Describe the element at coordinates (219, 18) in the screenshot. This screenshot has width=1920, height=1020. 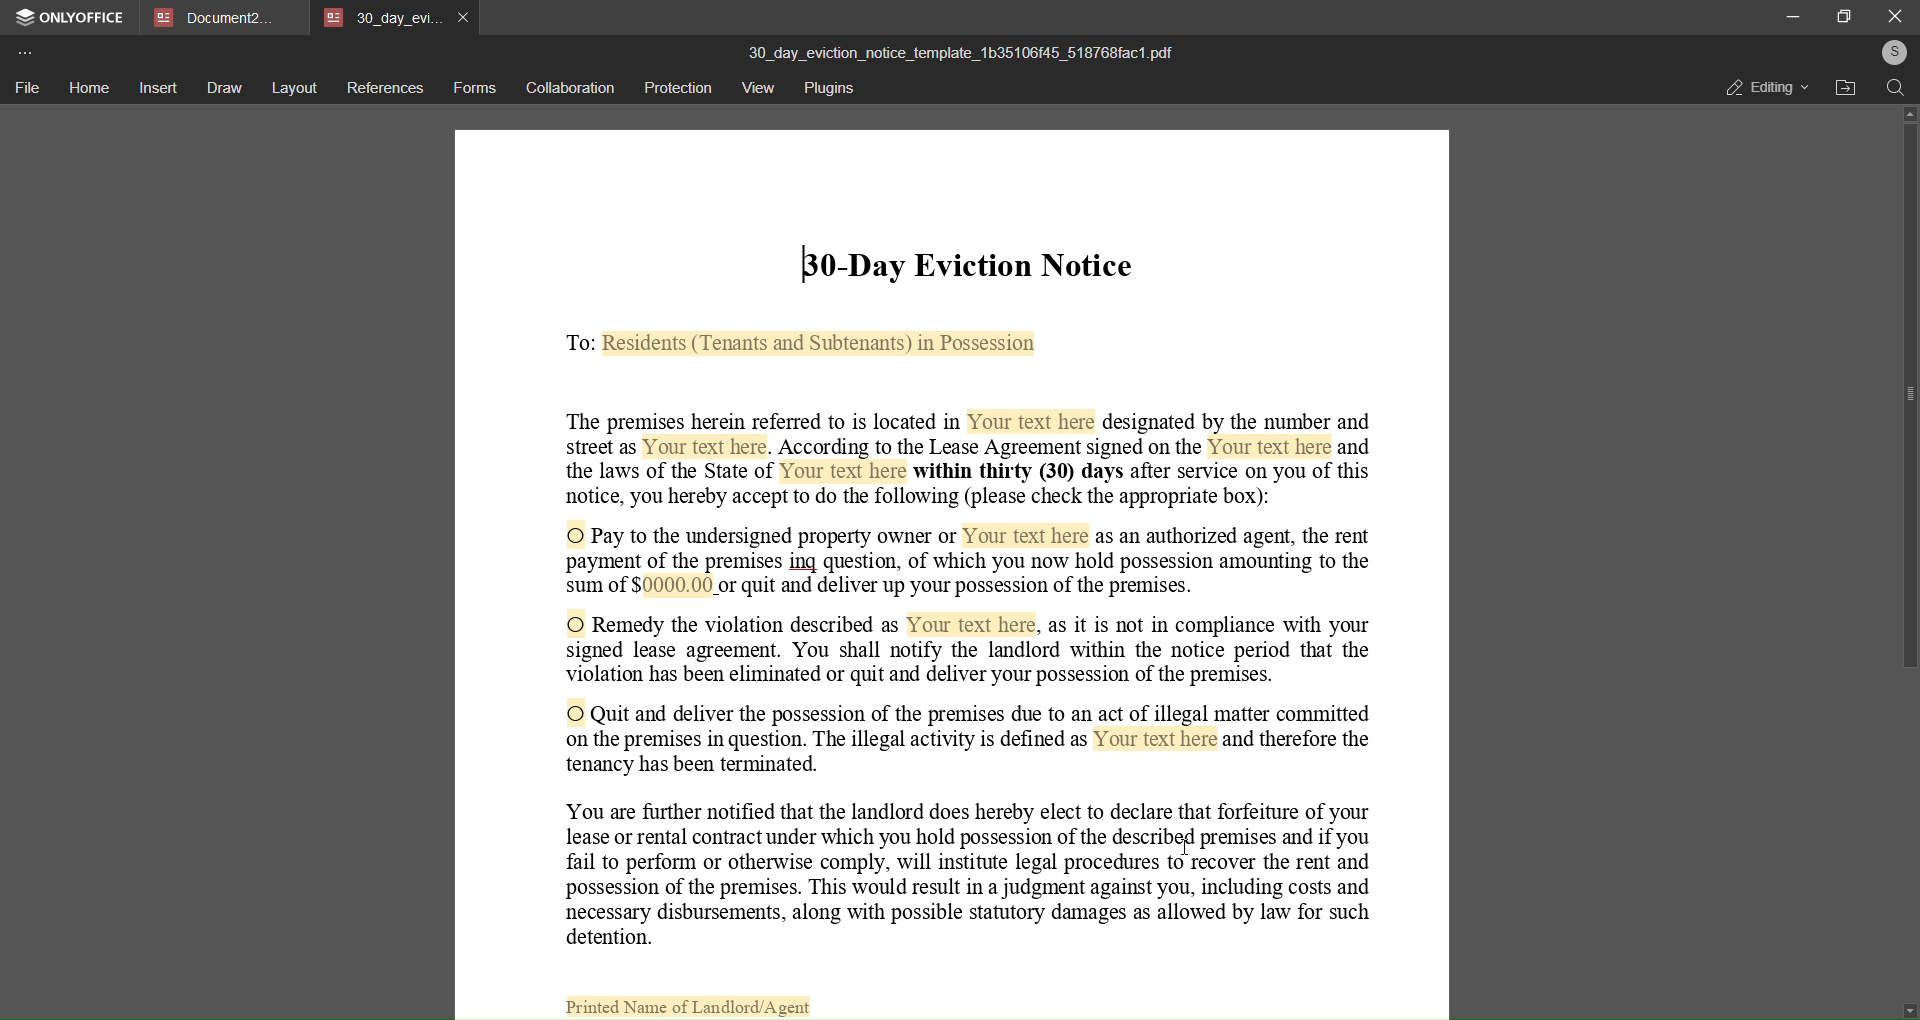
I see `tab name` at that location.